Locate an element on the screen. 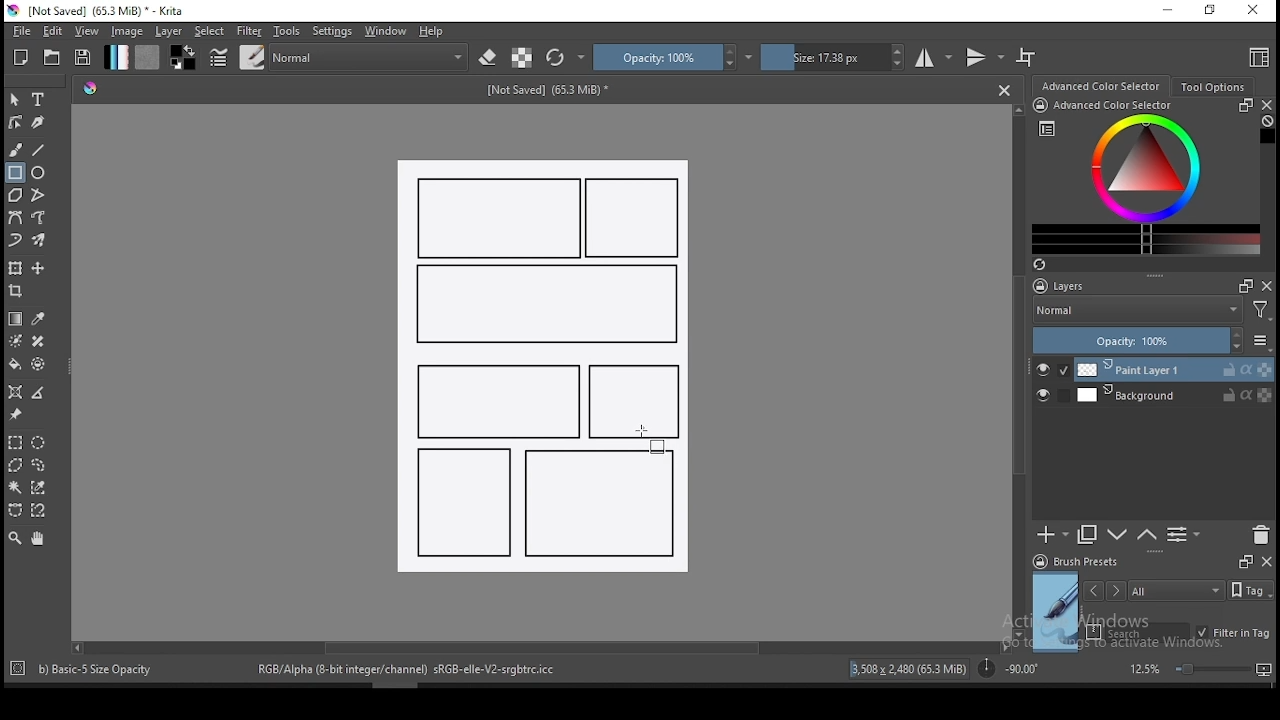  multibrush tool is located at coordinates (40, 242).